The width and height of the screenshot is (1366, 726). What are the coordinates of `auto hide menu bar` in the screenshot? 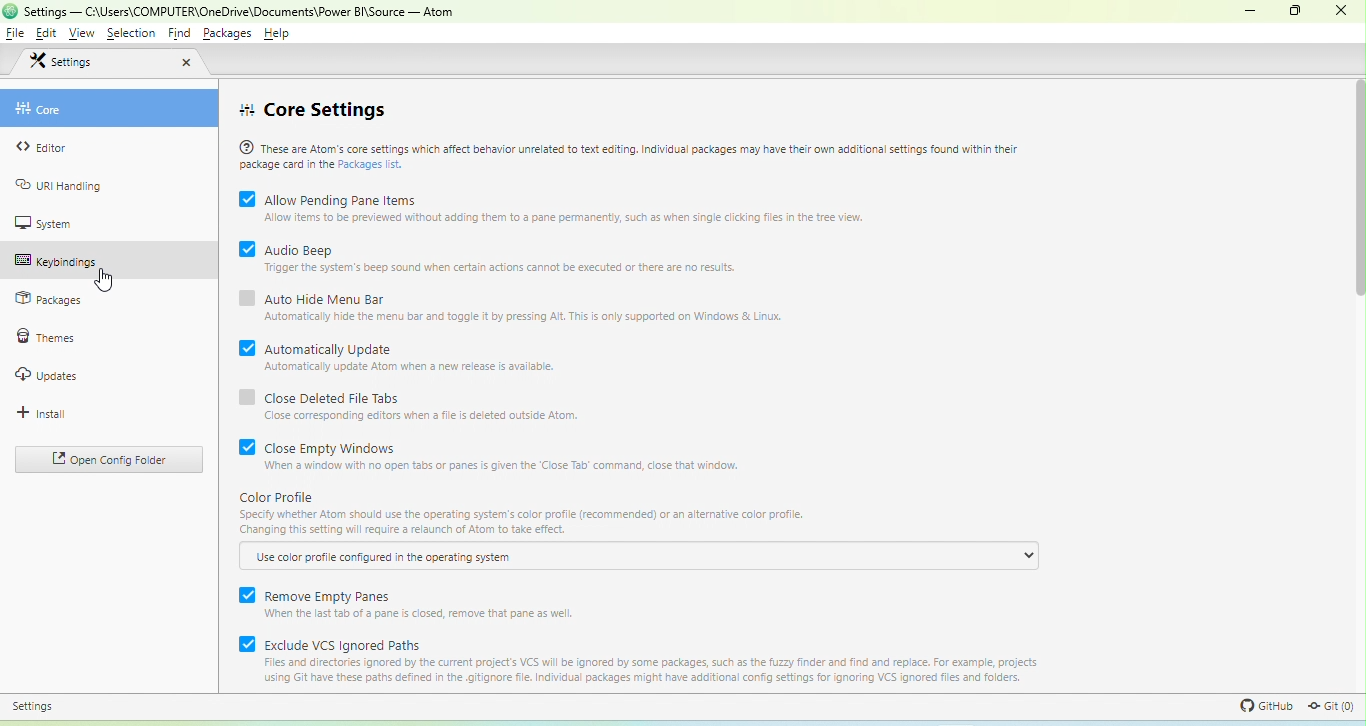 It's located at (313, 296).